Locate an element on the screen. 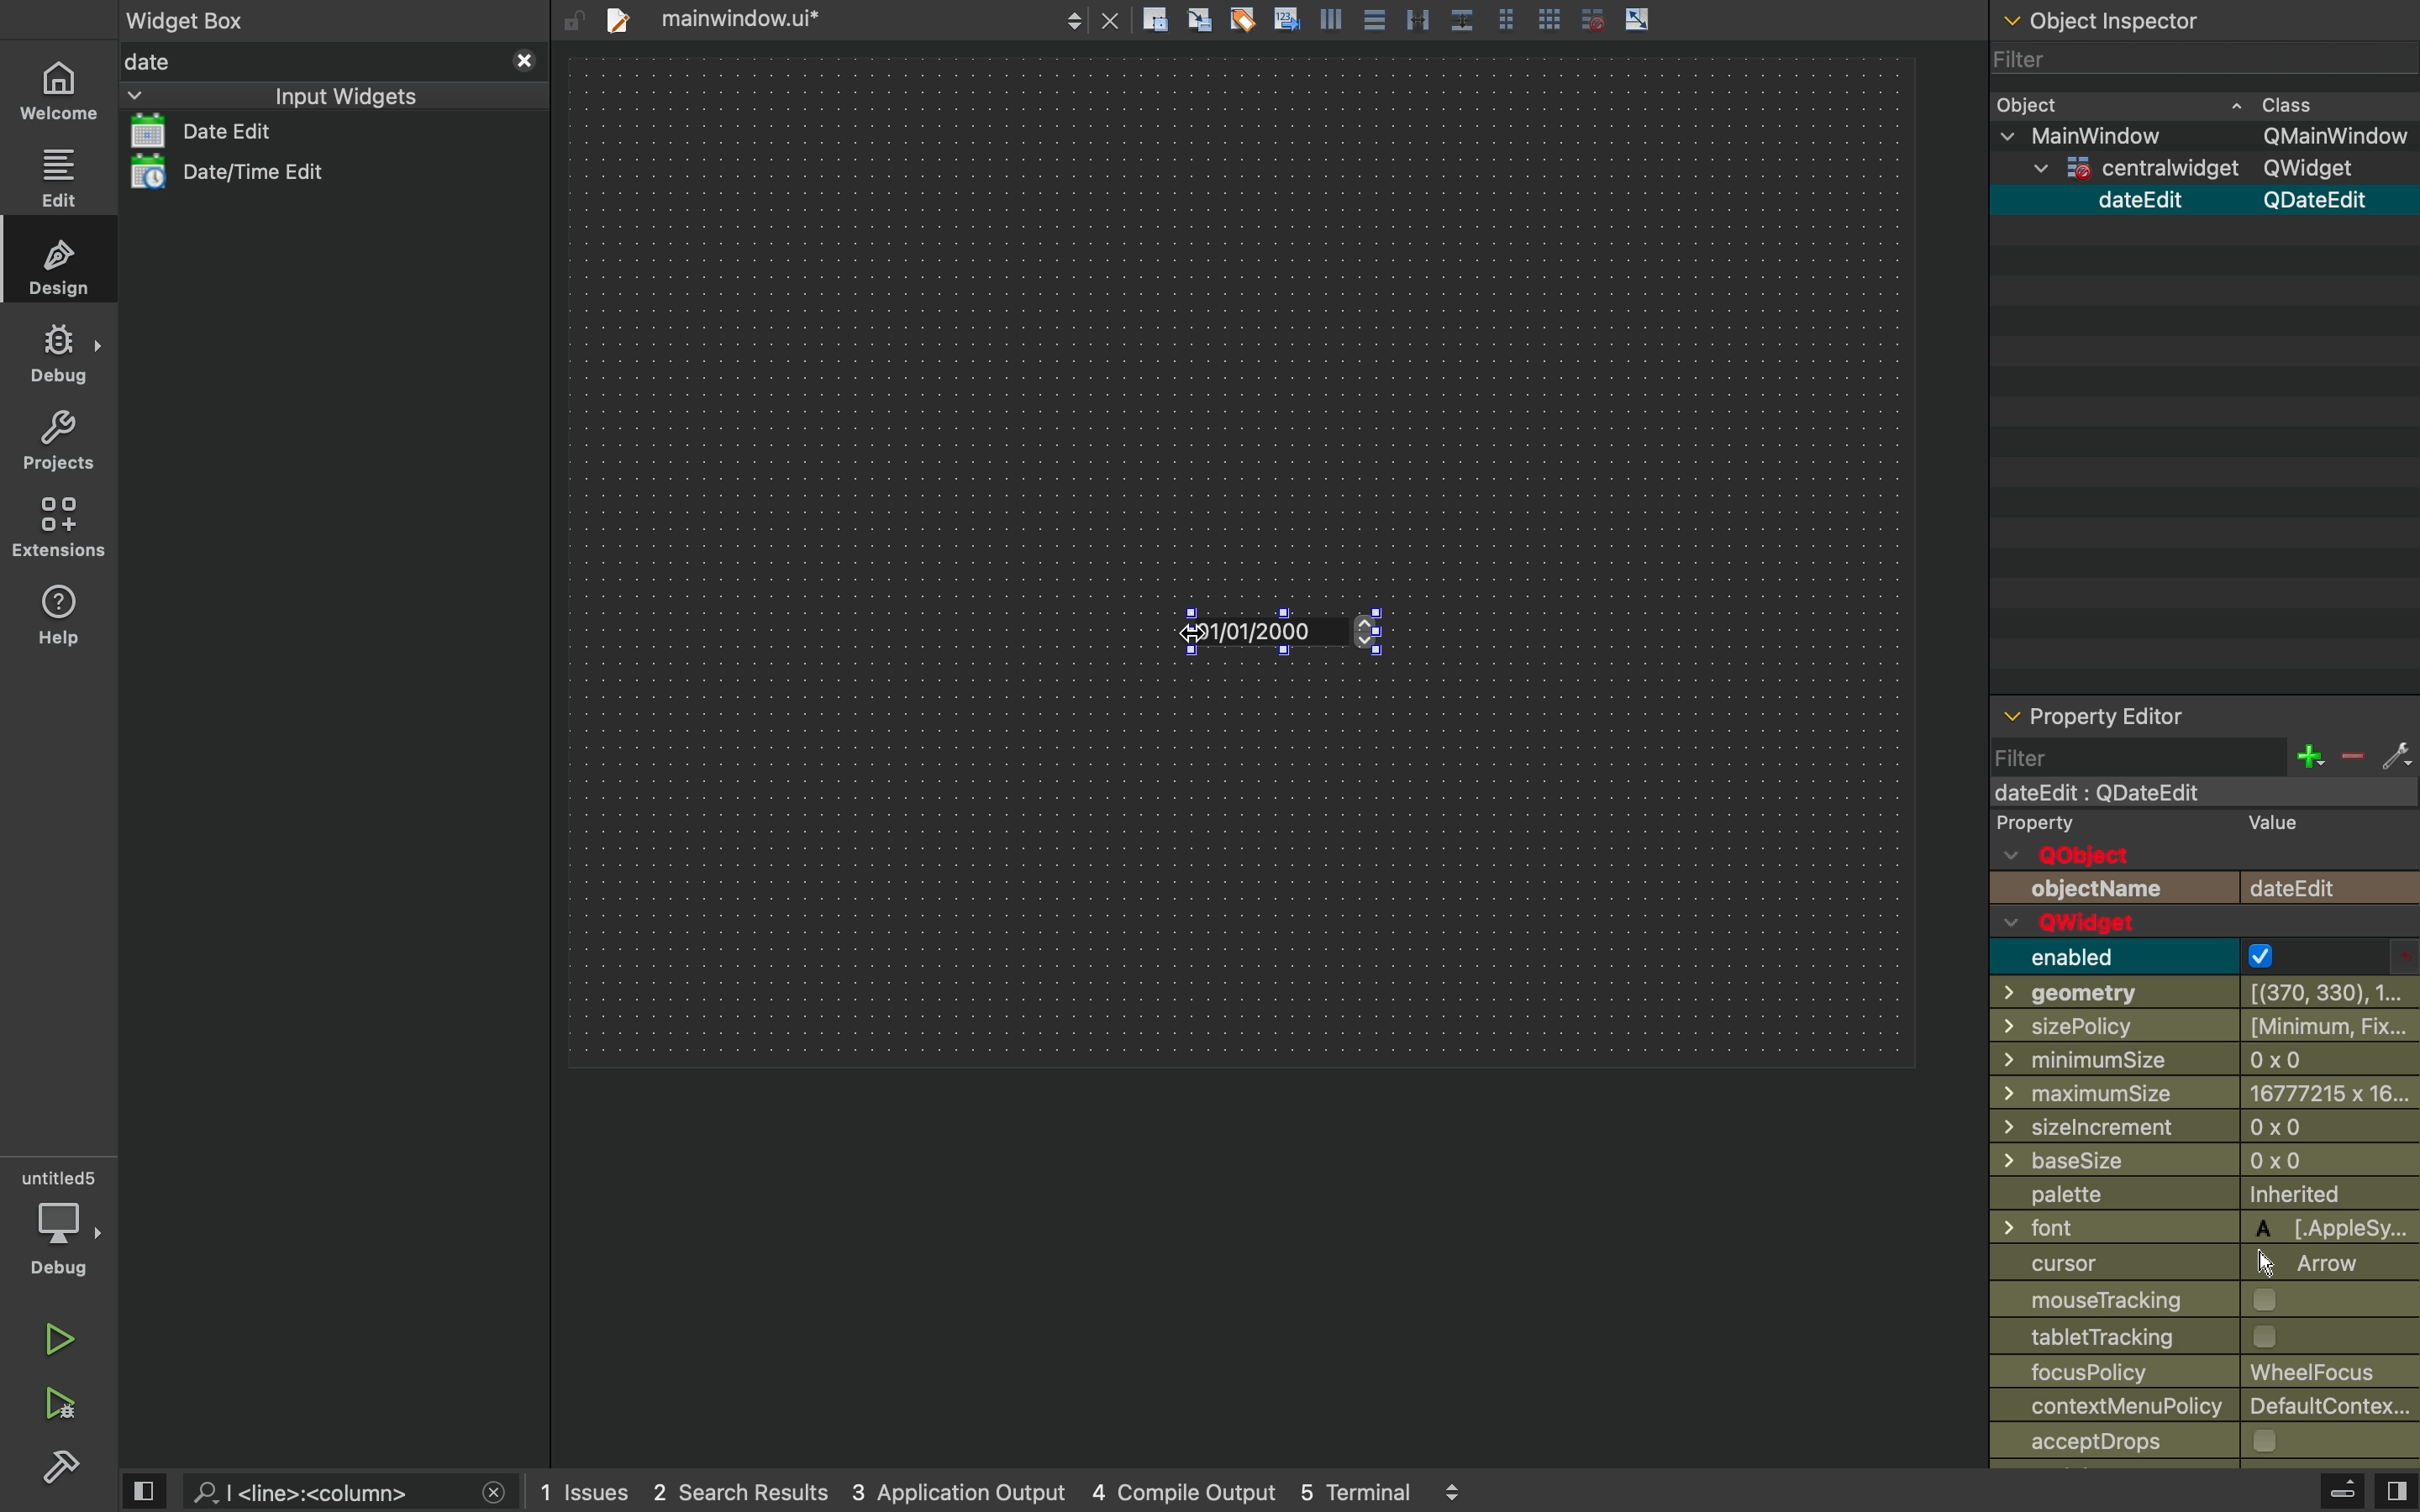 The height and width of the screenshot is (1512, 2420). align center is located at coordinates (1374, 18).